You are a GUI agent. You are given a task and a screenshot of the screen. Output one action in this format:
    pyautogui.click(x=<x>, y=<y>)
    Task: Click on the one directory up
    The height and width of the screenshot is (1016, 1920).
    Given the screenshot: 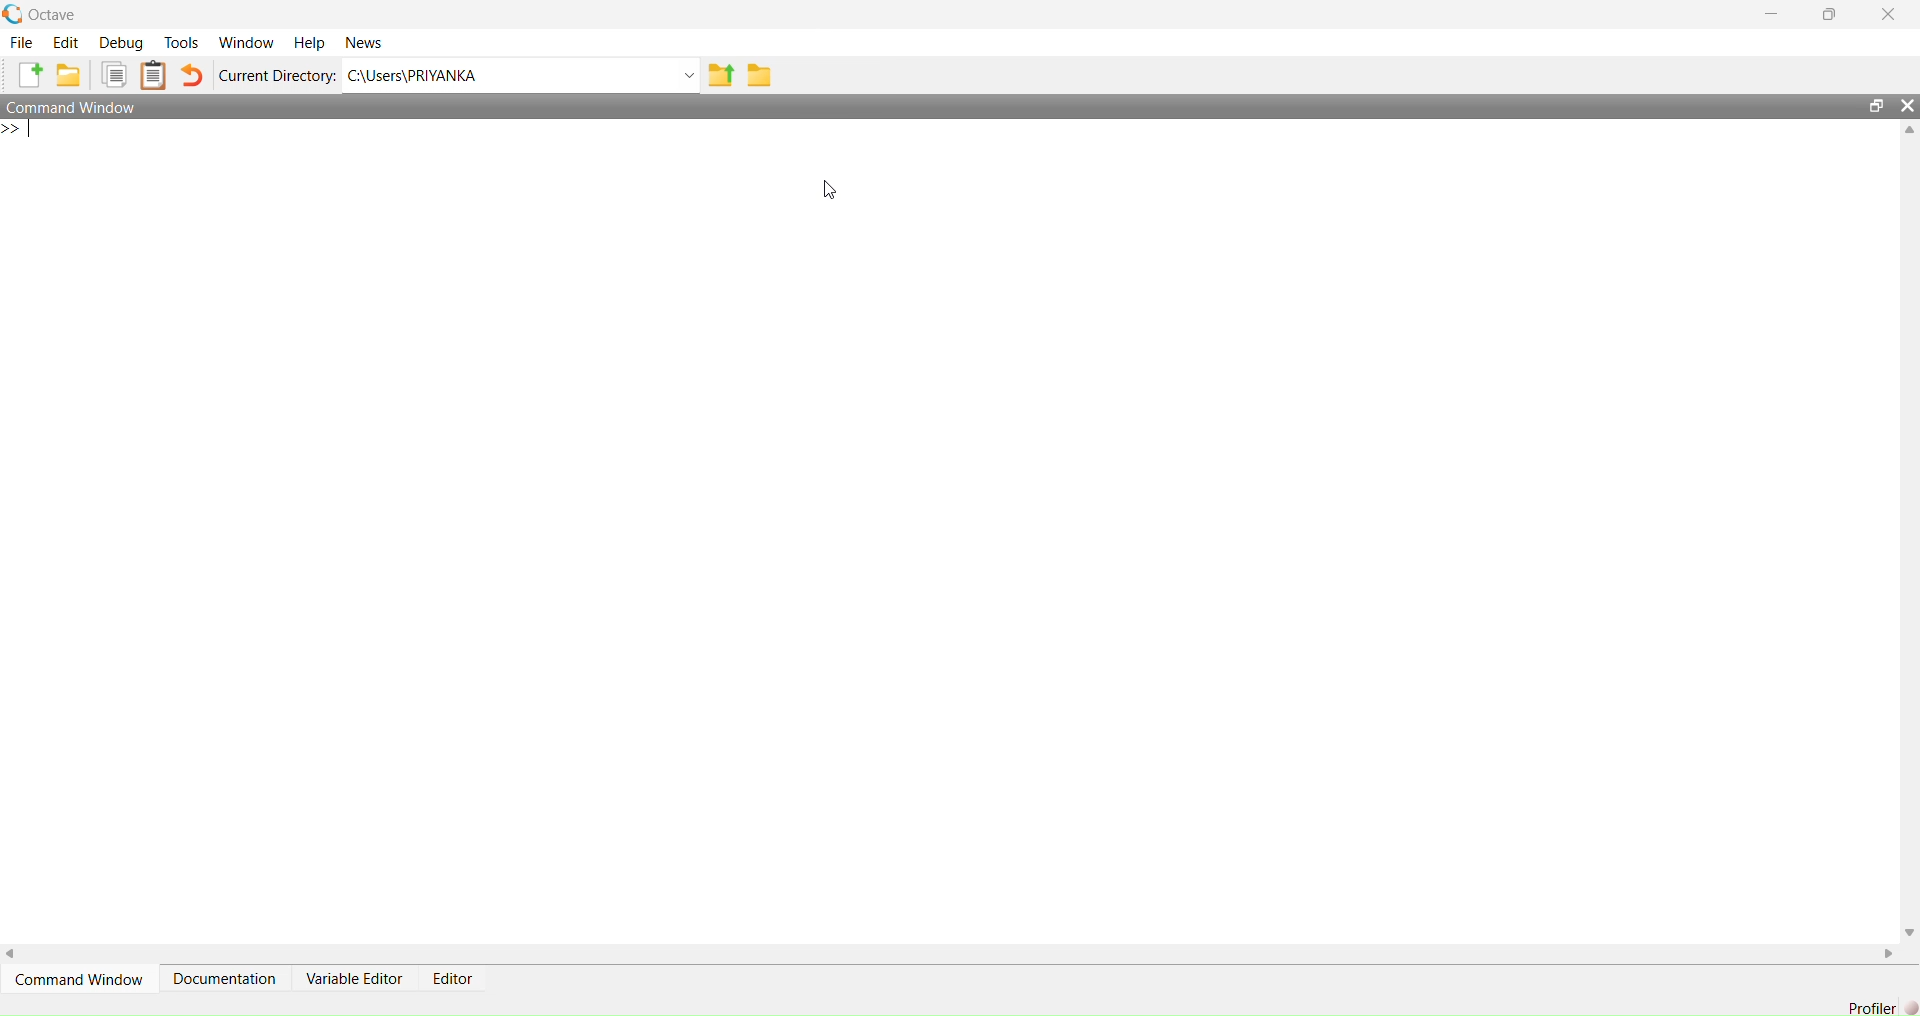 What is the action you would take?
    pyautogui.click(x=721, y=74)
    